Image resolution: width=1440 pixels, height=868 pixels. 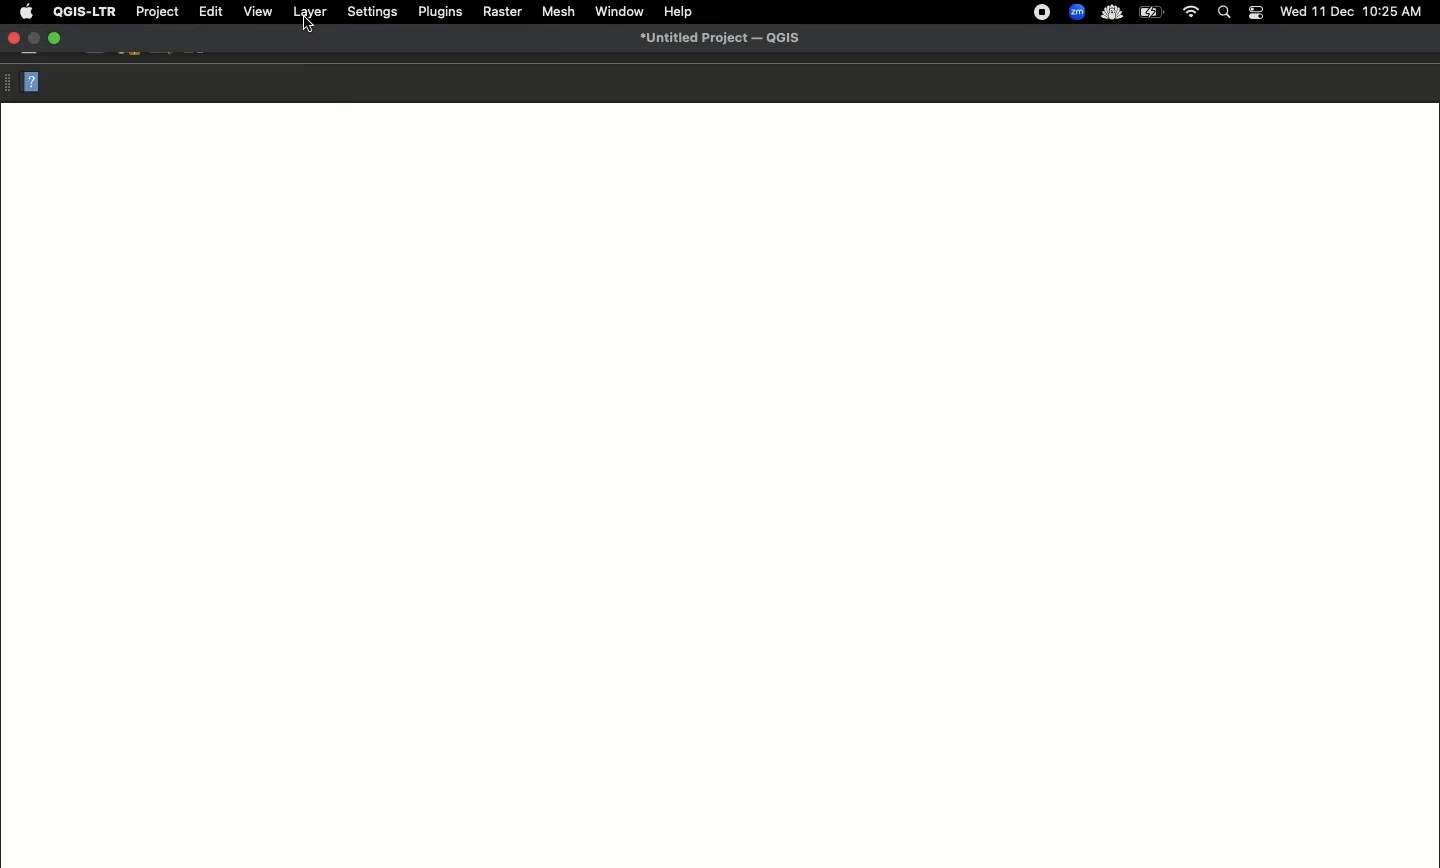 I want to click on Help, so click(x=31, y=81).